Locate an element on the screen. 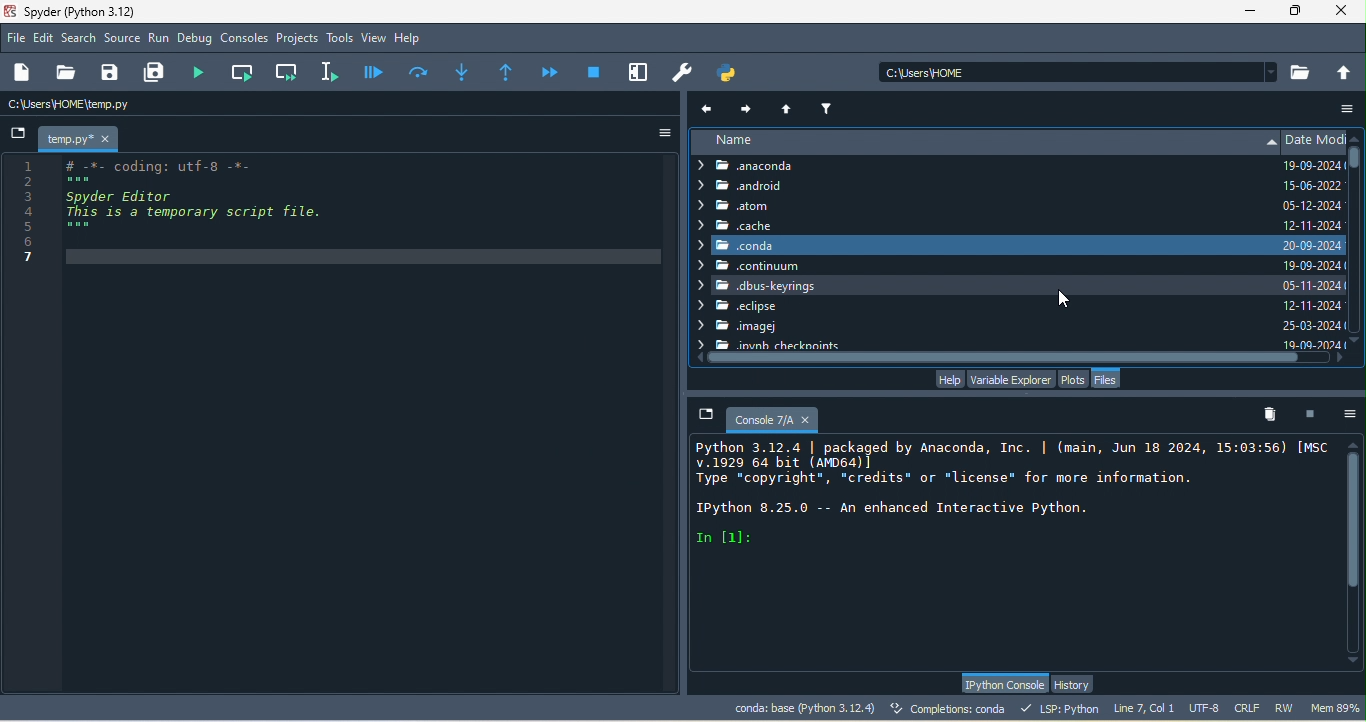  scroll down is located at coordinates (1353, 663).